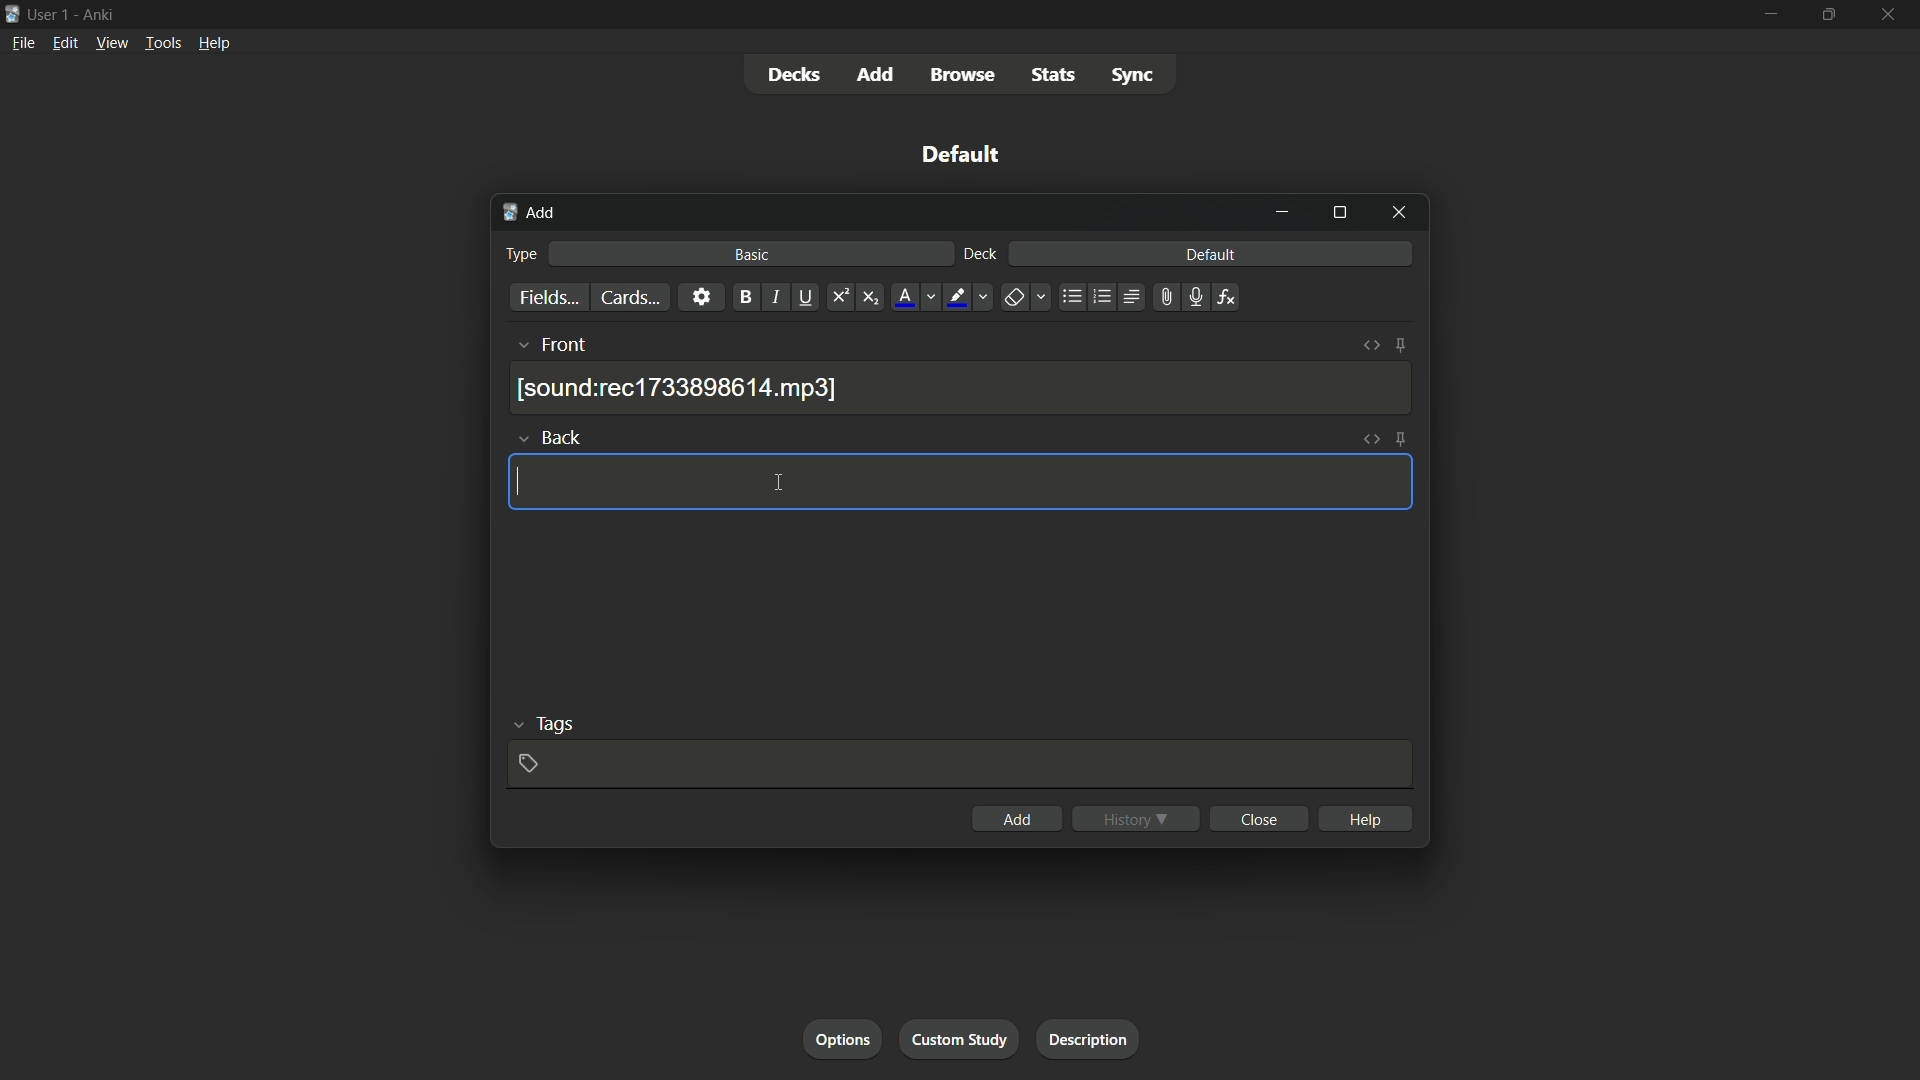 This screenshot has width=1920, height=1080. What do you see at coordinates (1136, 818) in the screenshot?
I see `history` at bounding box center [1136, 818].